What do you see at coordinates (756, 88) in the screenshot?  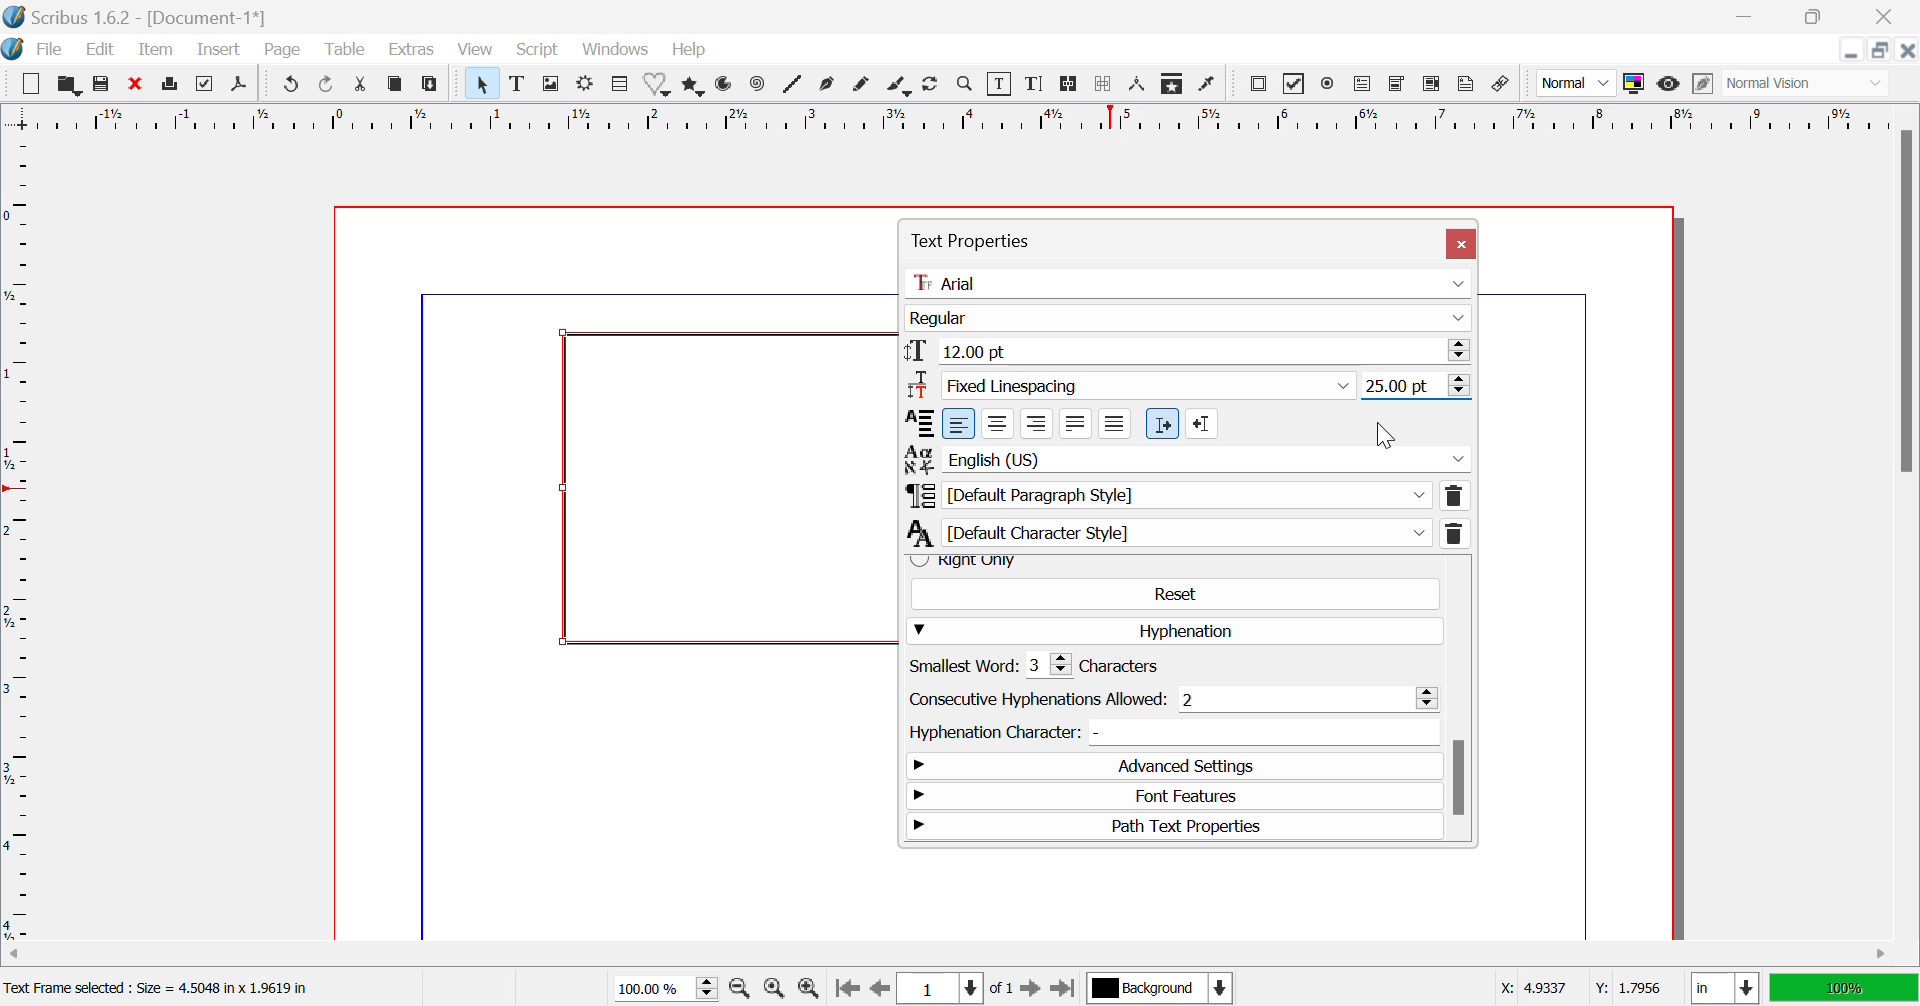 I see `Spiral` at bounding box center [756, 88].